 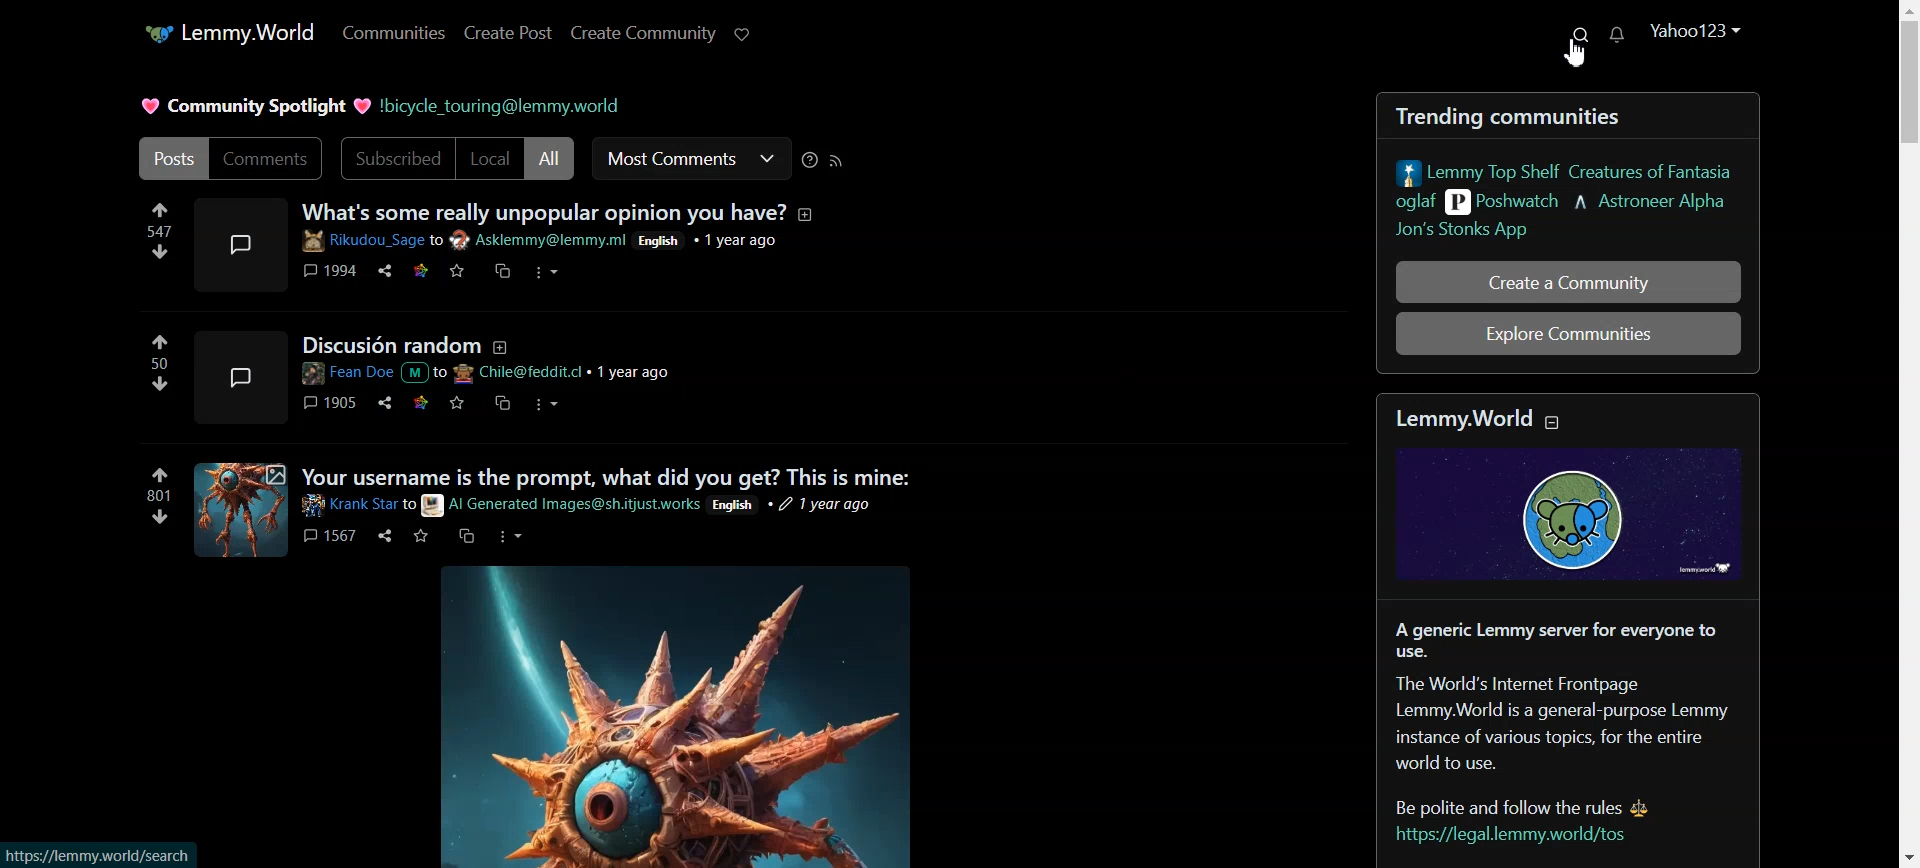 What do you see at coordinates (1571, 281) in the screenshot?
I see `Create a Community` at bounding box center [1571, 281].